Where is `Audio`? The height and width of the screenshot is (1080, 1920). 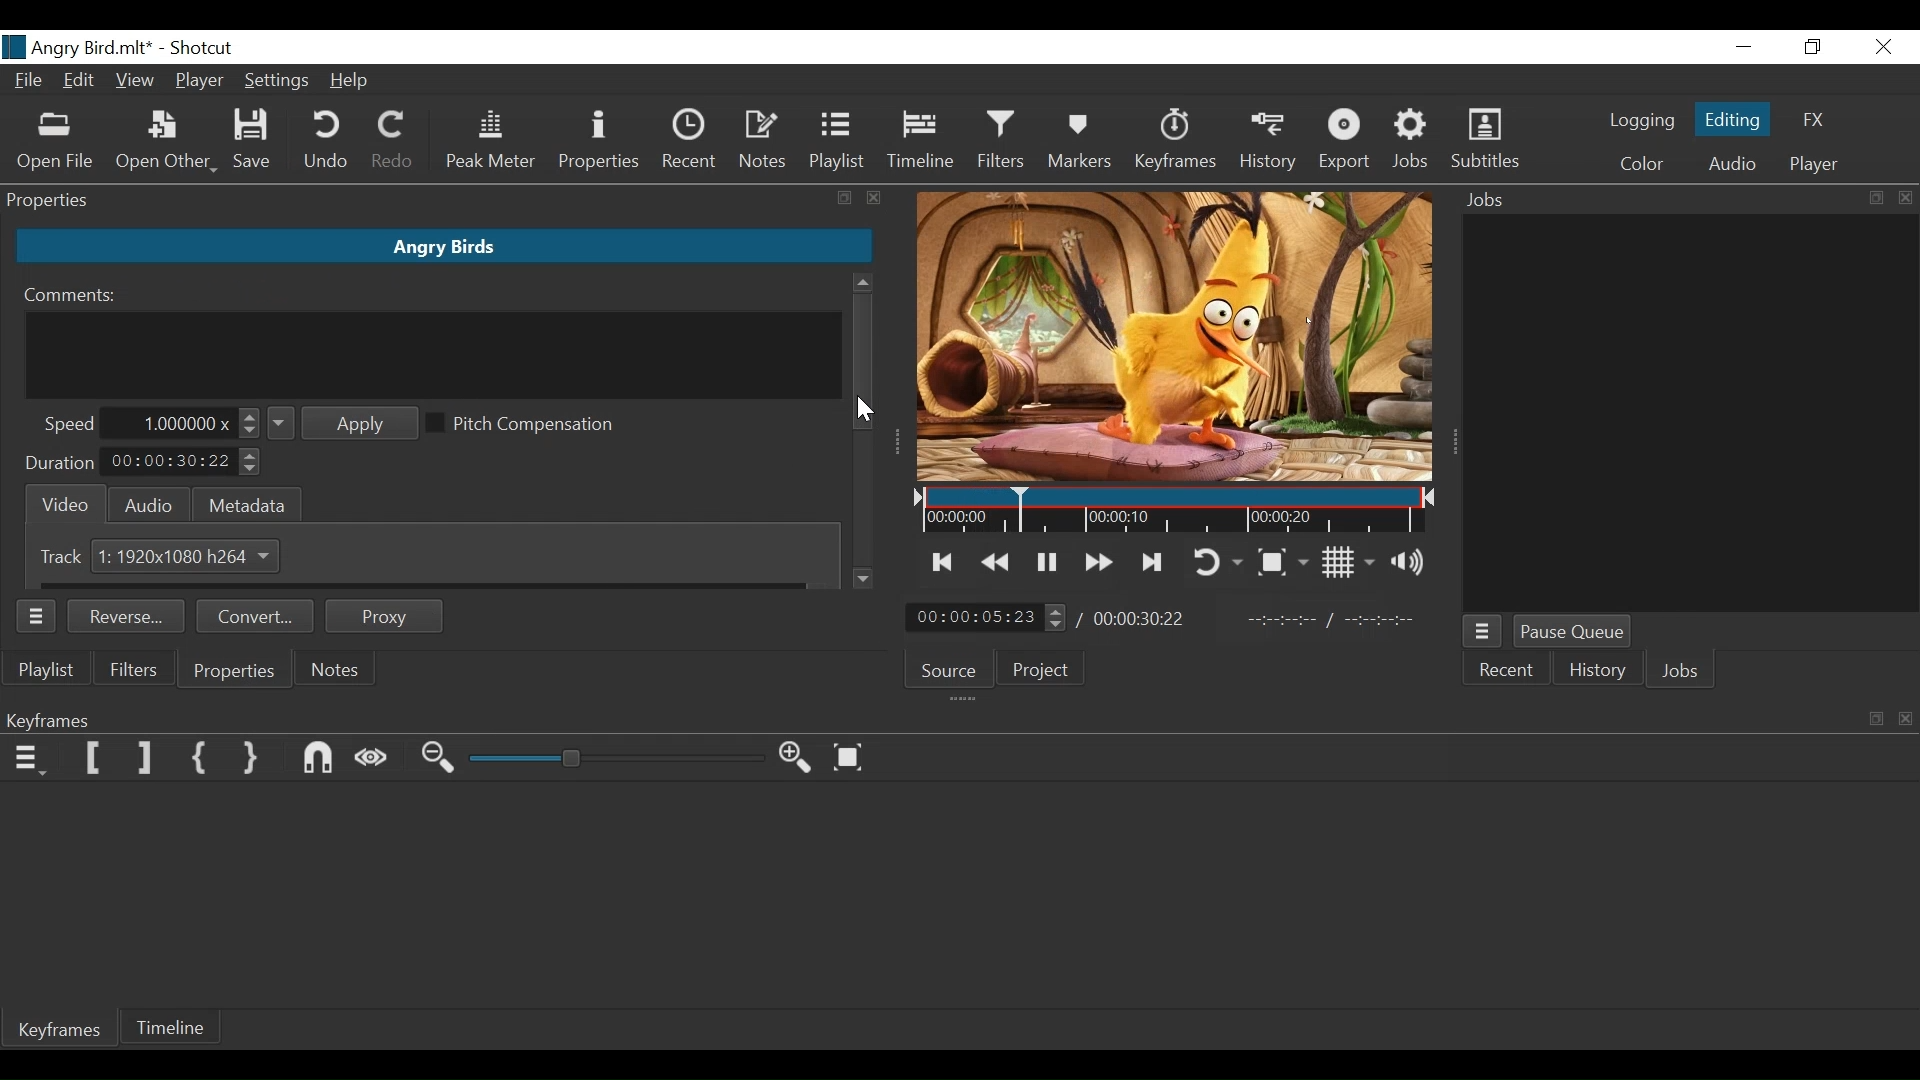 Audio is located at coordinates (143, 503).